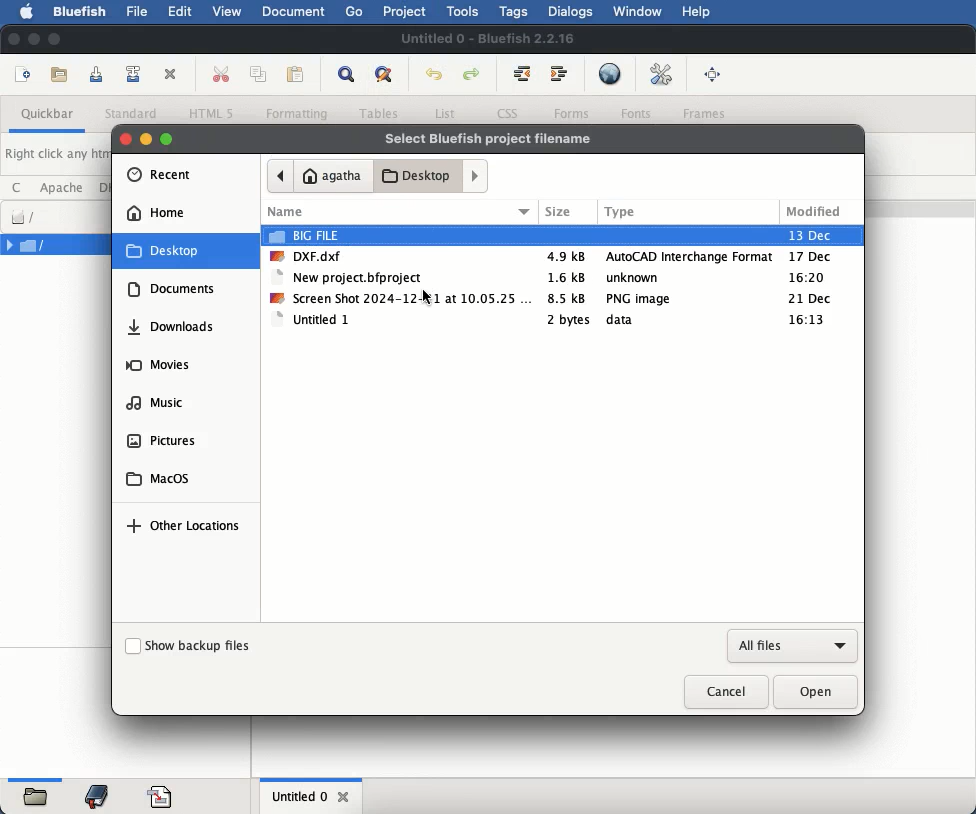  I want to click on quickbar, so click(49, 115).